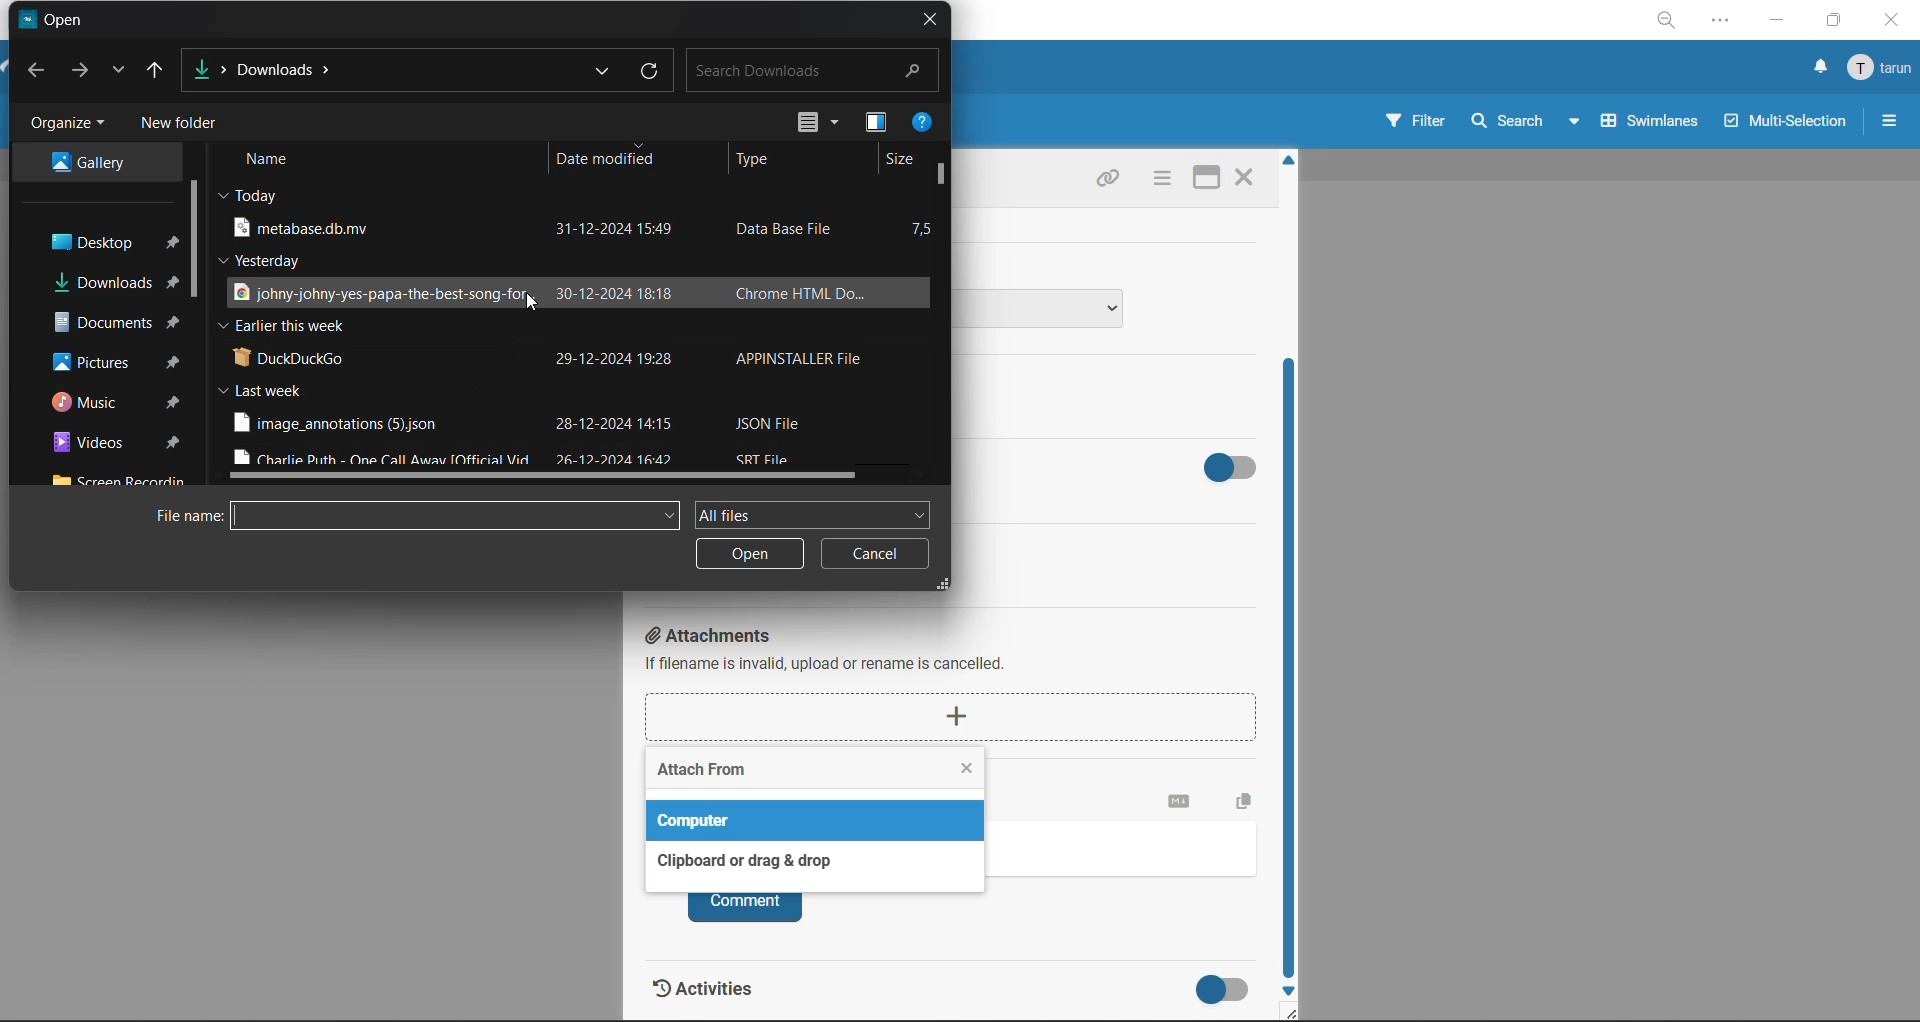 The height and width of the screenshot is (1022, 1920). I want to click on pictures, so click(99, 362).